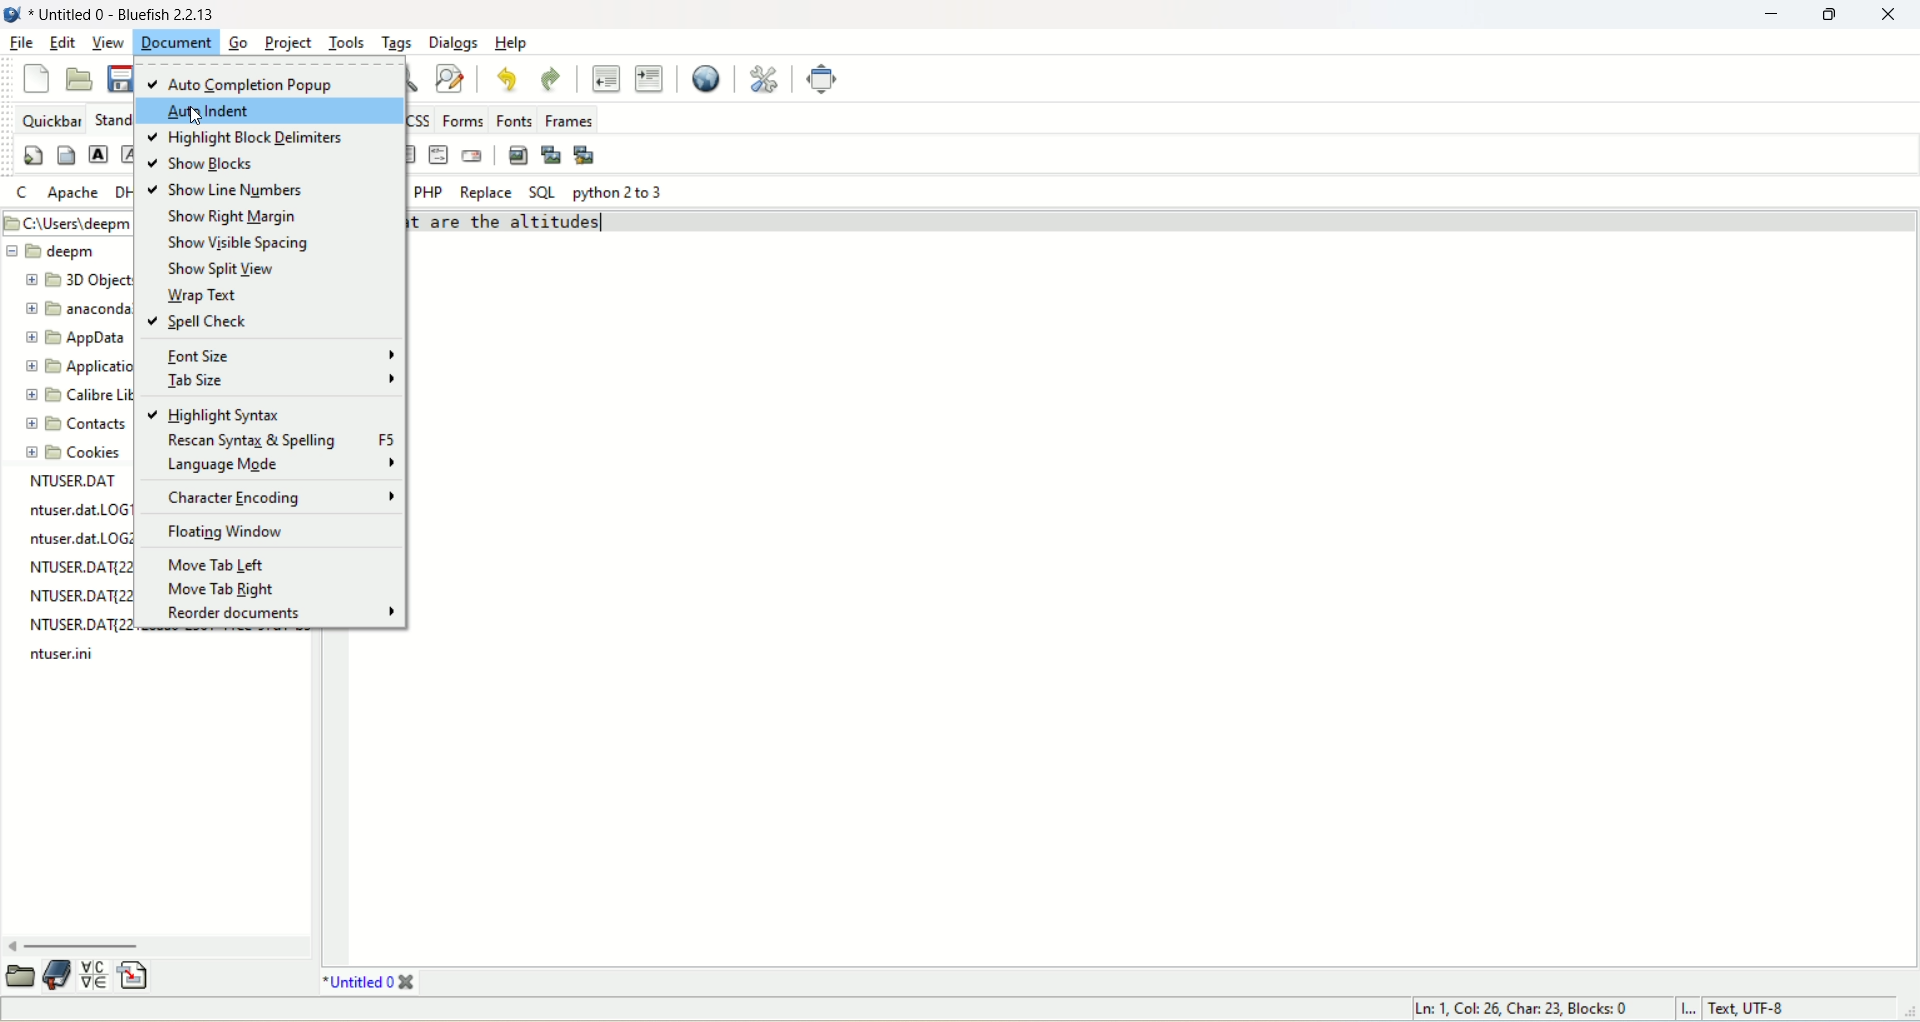 Image resolution: width=1920 pixels, height=1022 pixels. Describe the element at coordinates (586, 154) in the screenshot. I see `multi thumbnail` at that location.